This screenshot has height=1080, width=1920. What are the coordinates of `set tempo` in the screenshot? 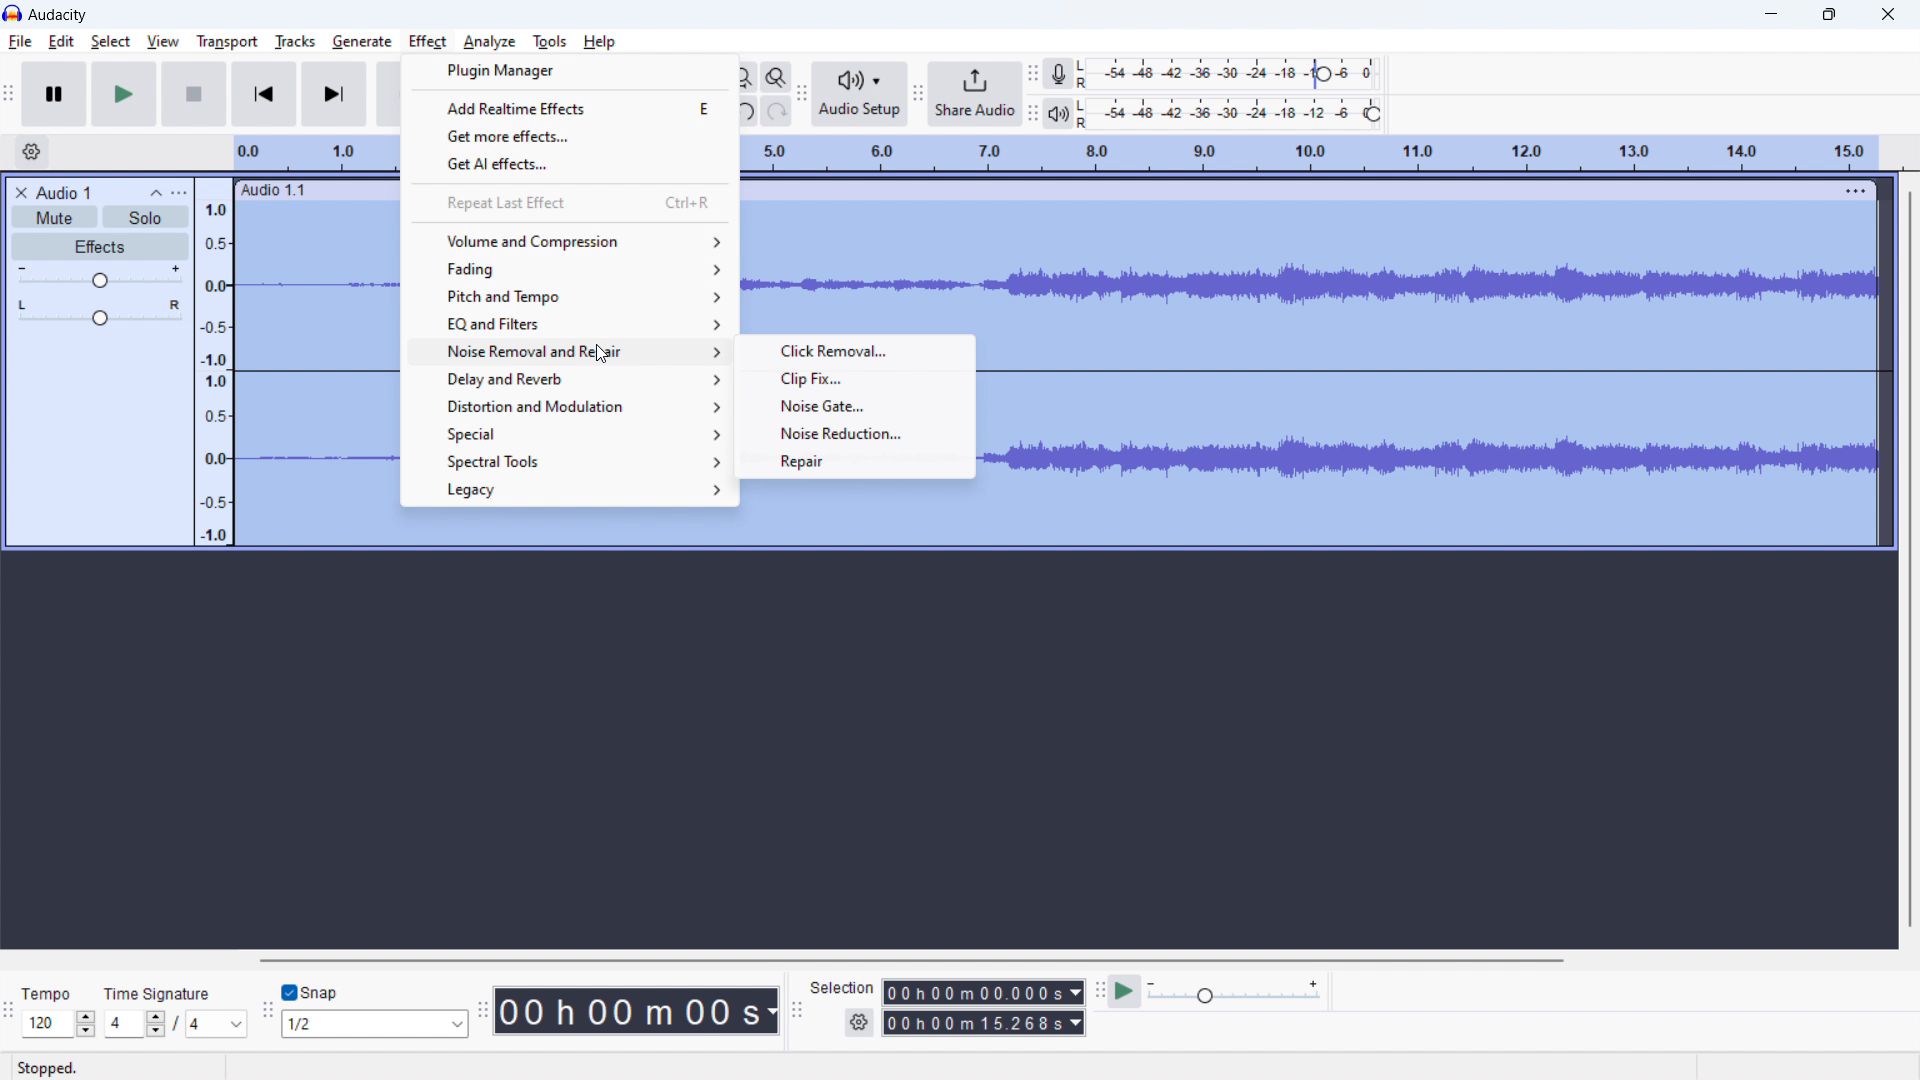 It's located at (59, 1010).